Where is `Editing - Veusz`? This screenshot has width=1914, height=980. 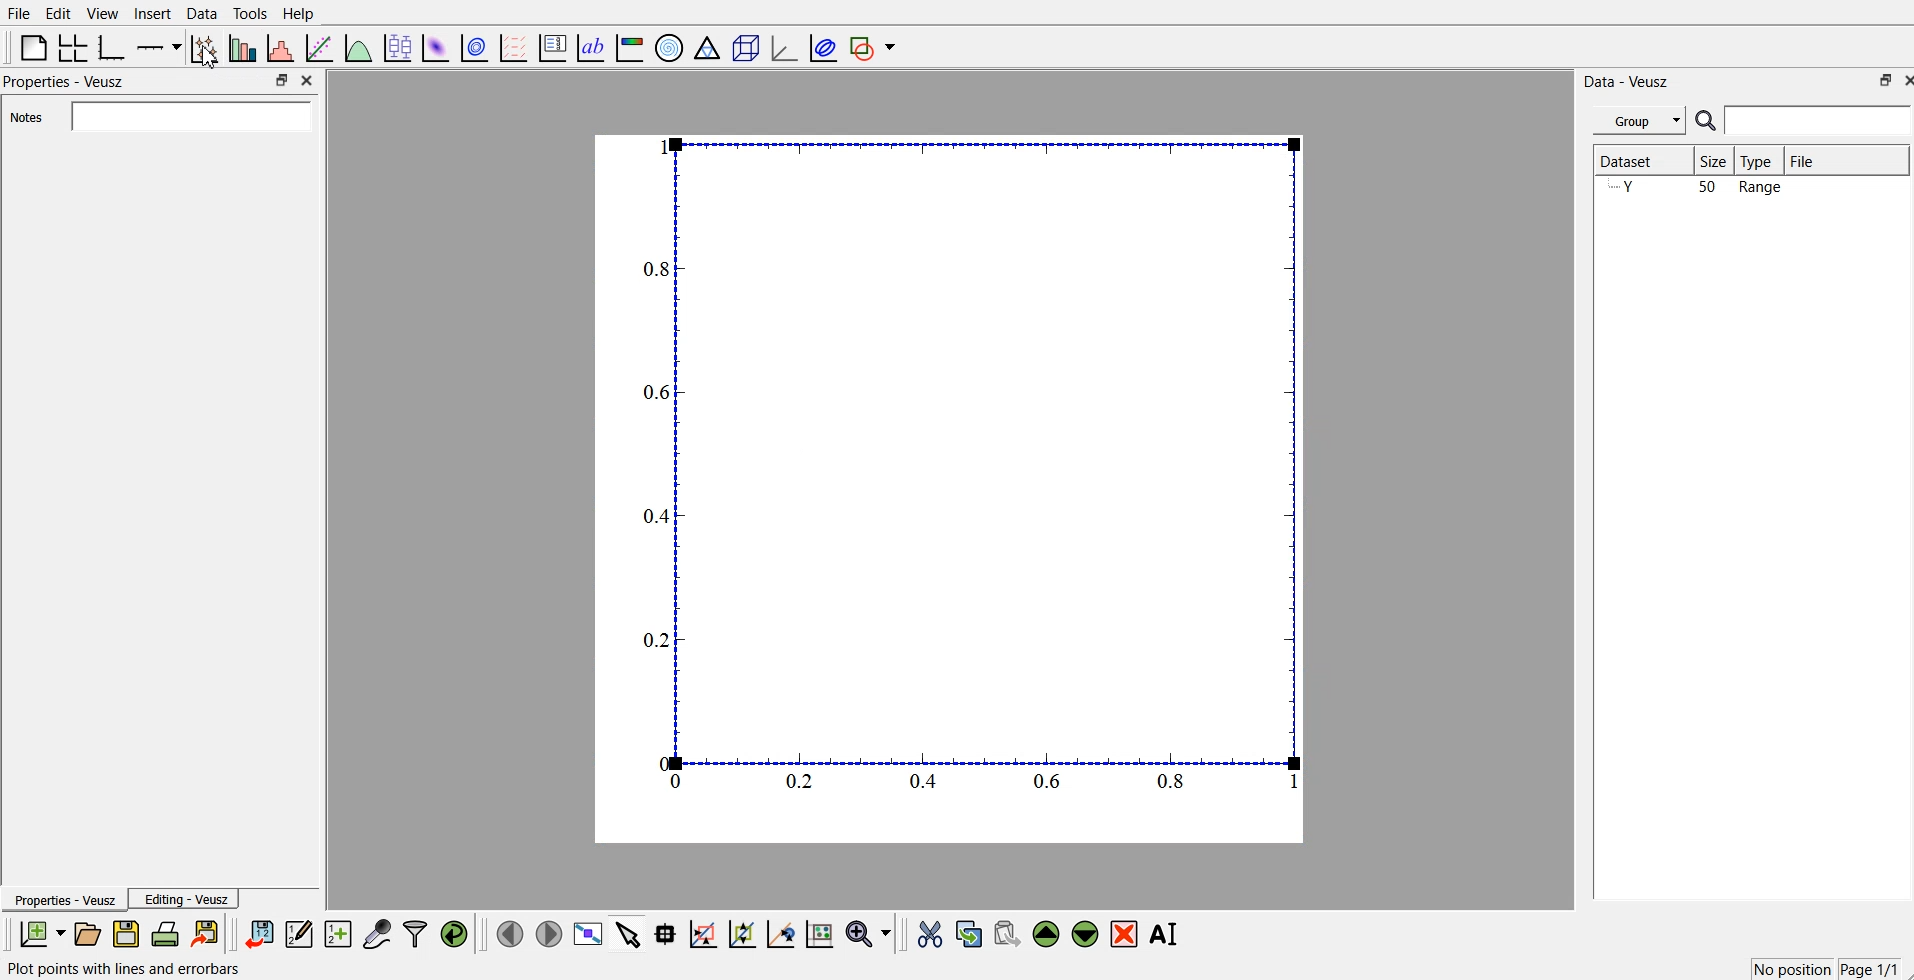
Editing - Veusz is located at coordinates (187, 899).